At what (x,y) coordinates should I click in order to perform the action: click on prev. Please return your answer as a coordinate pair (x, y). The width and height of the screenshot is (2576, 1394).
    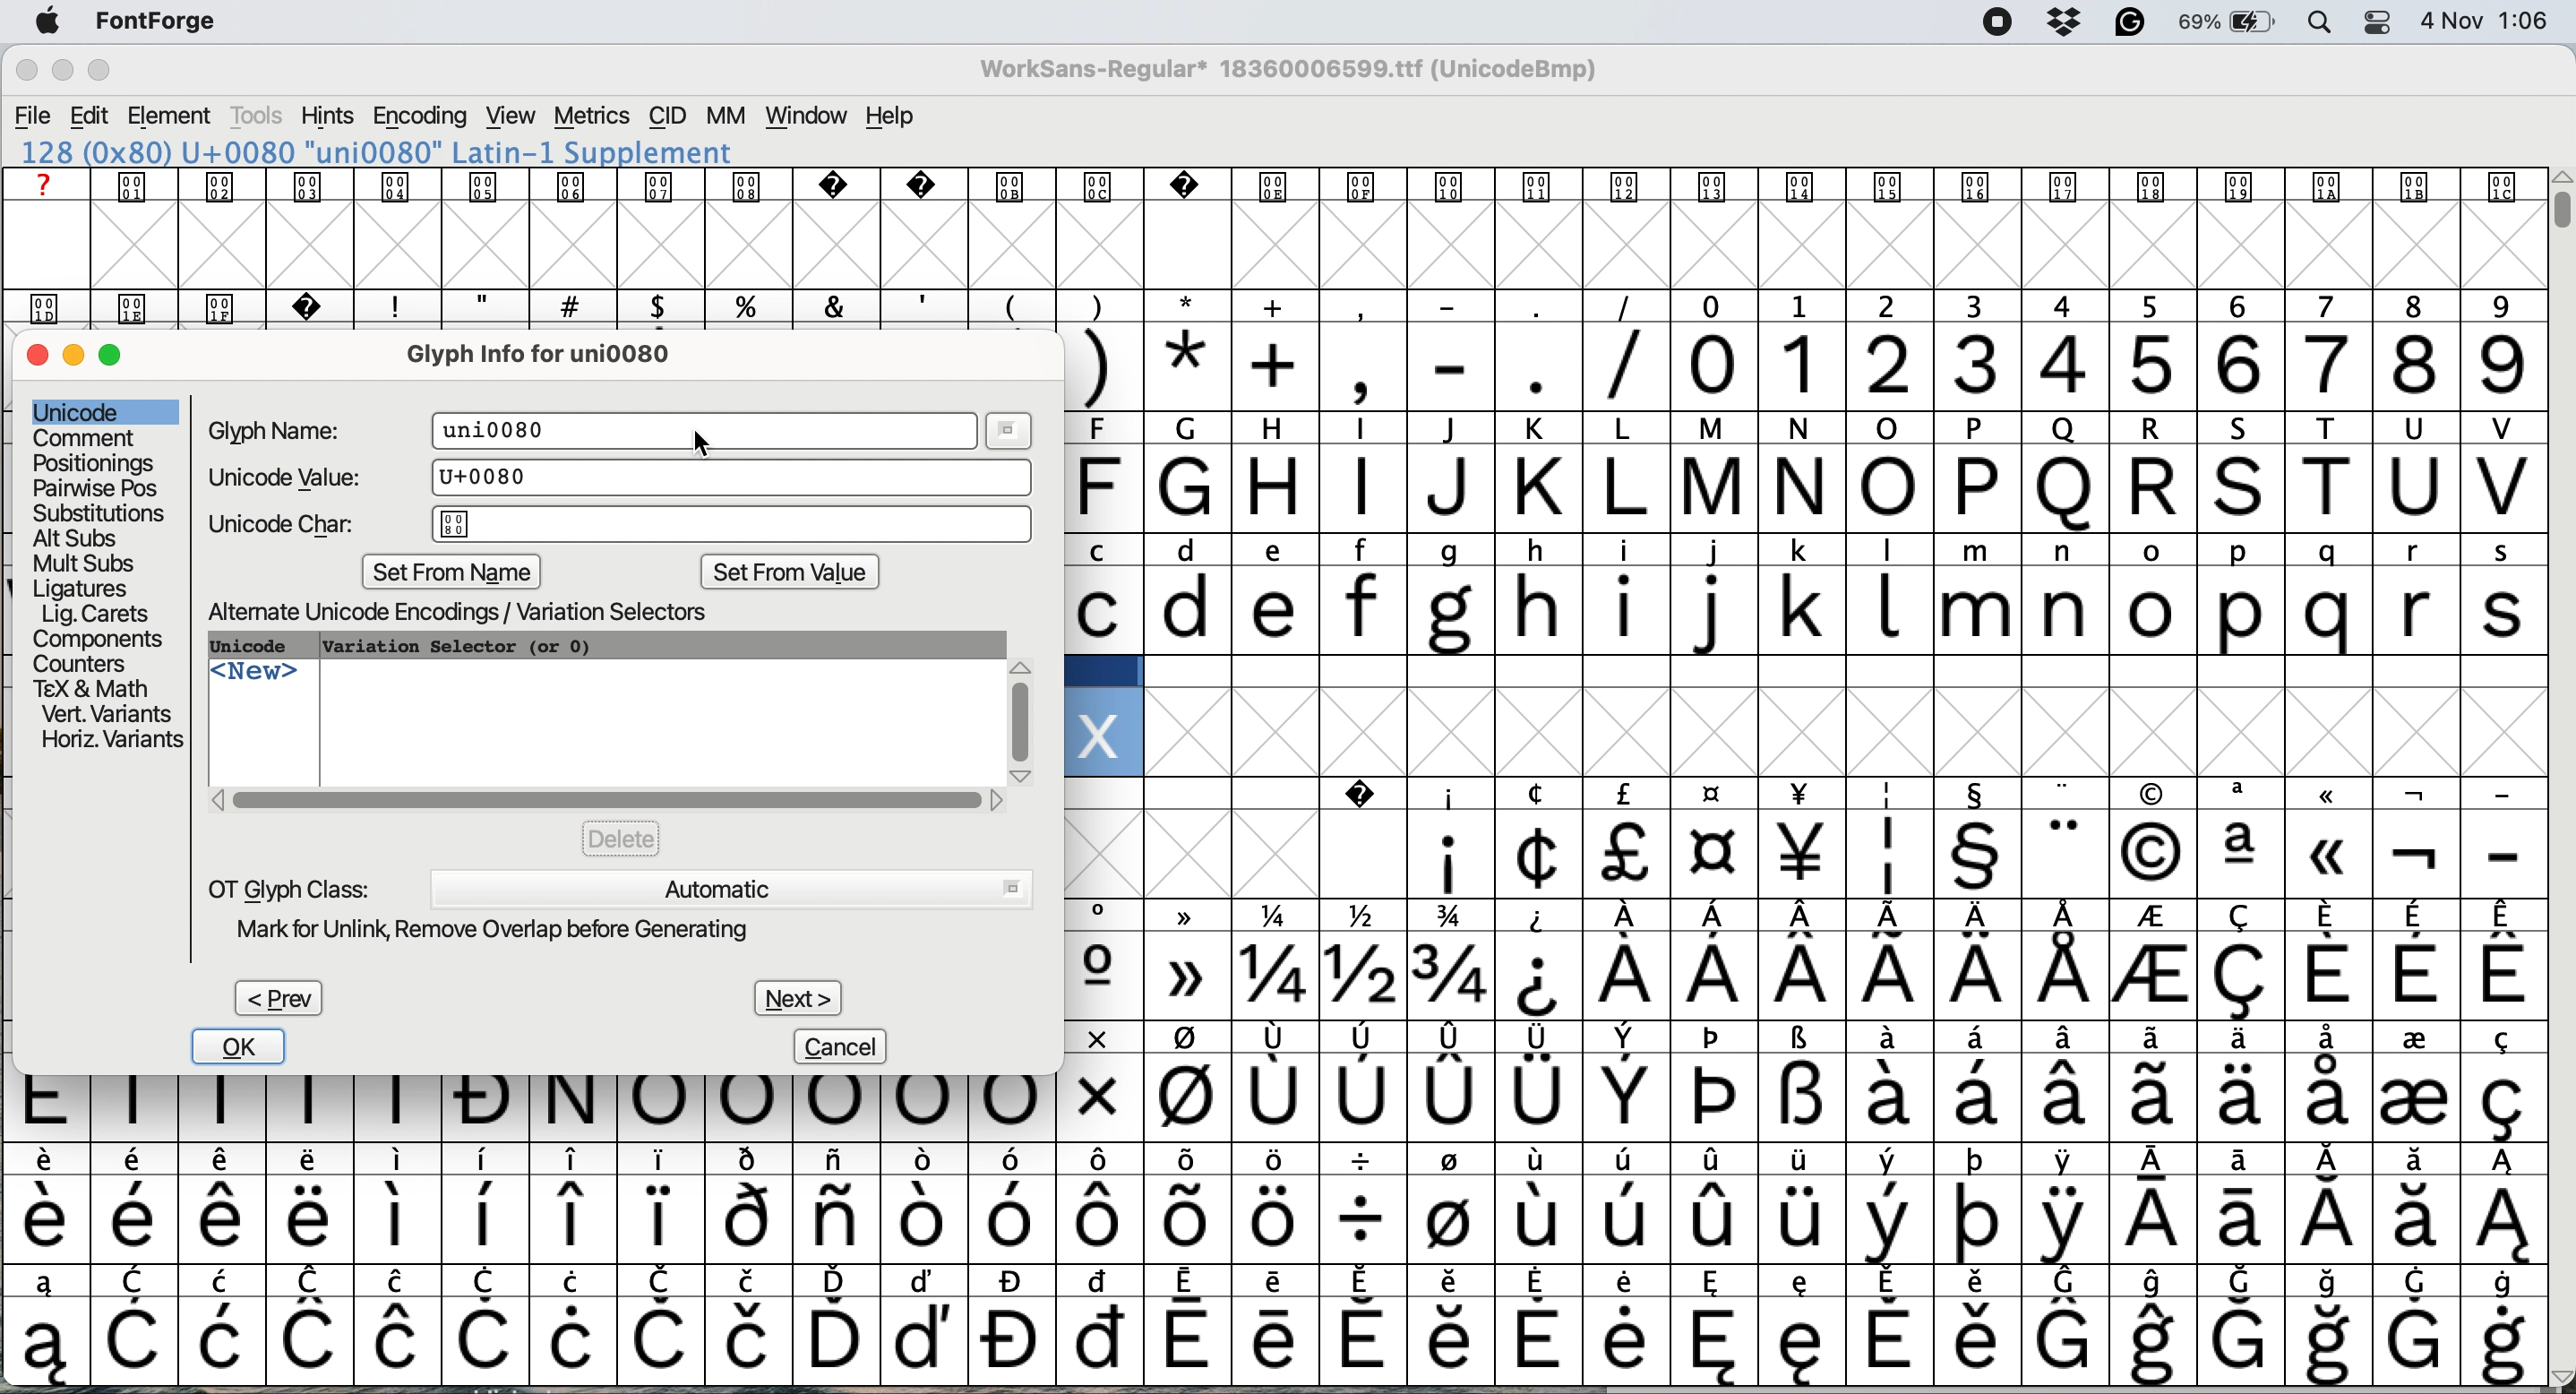
    Looking at the image, I should click on (277, 998).